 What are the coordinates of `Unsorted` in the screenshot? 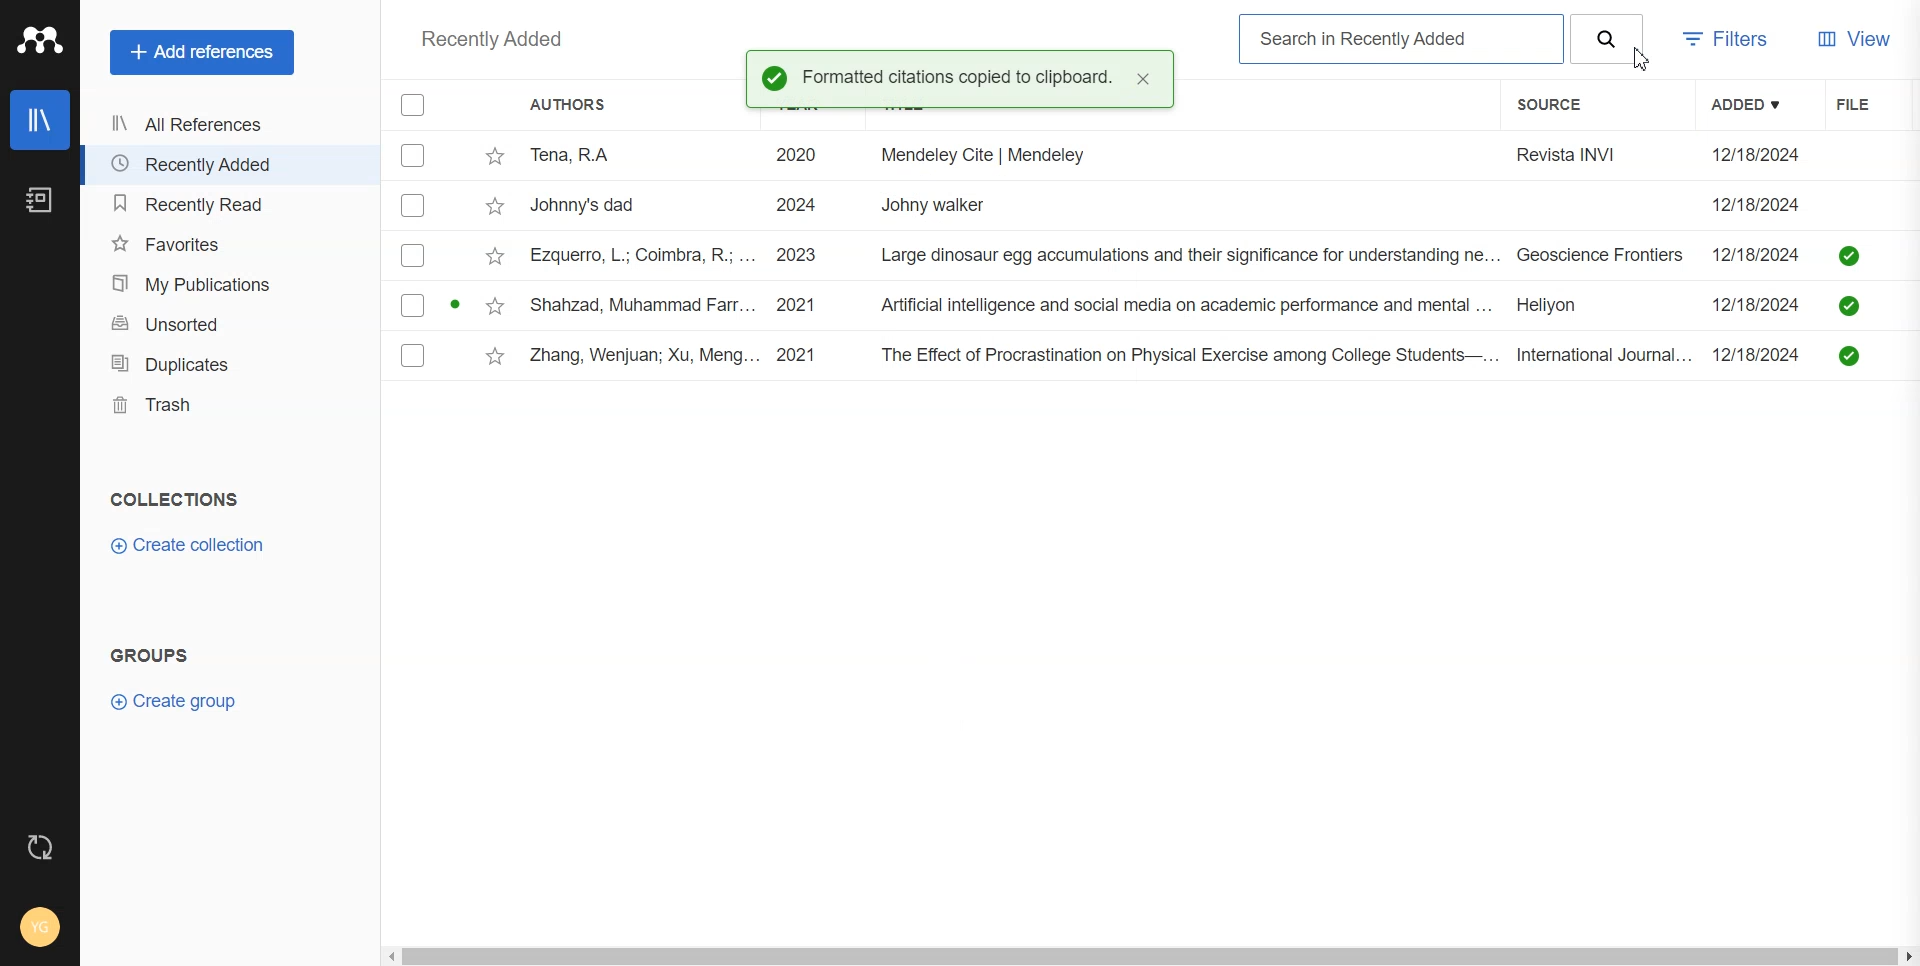 It's located at (231, 324).